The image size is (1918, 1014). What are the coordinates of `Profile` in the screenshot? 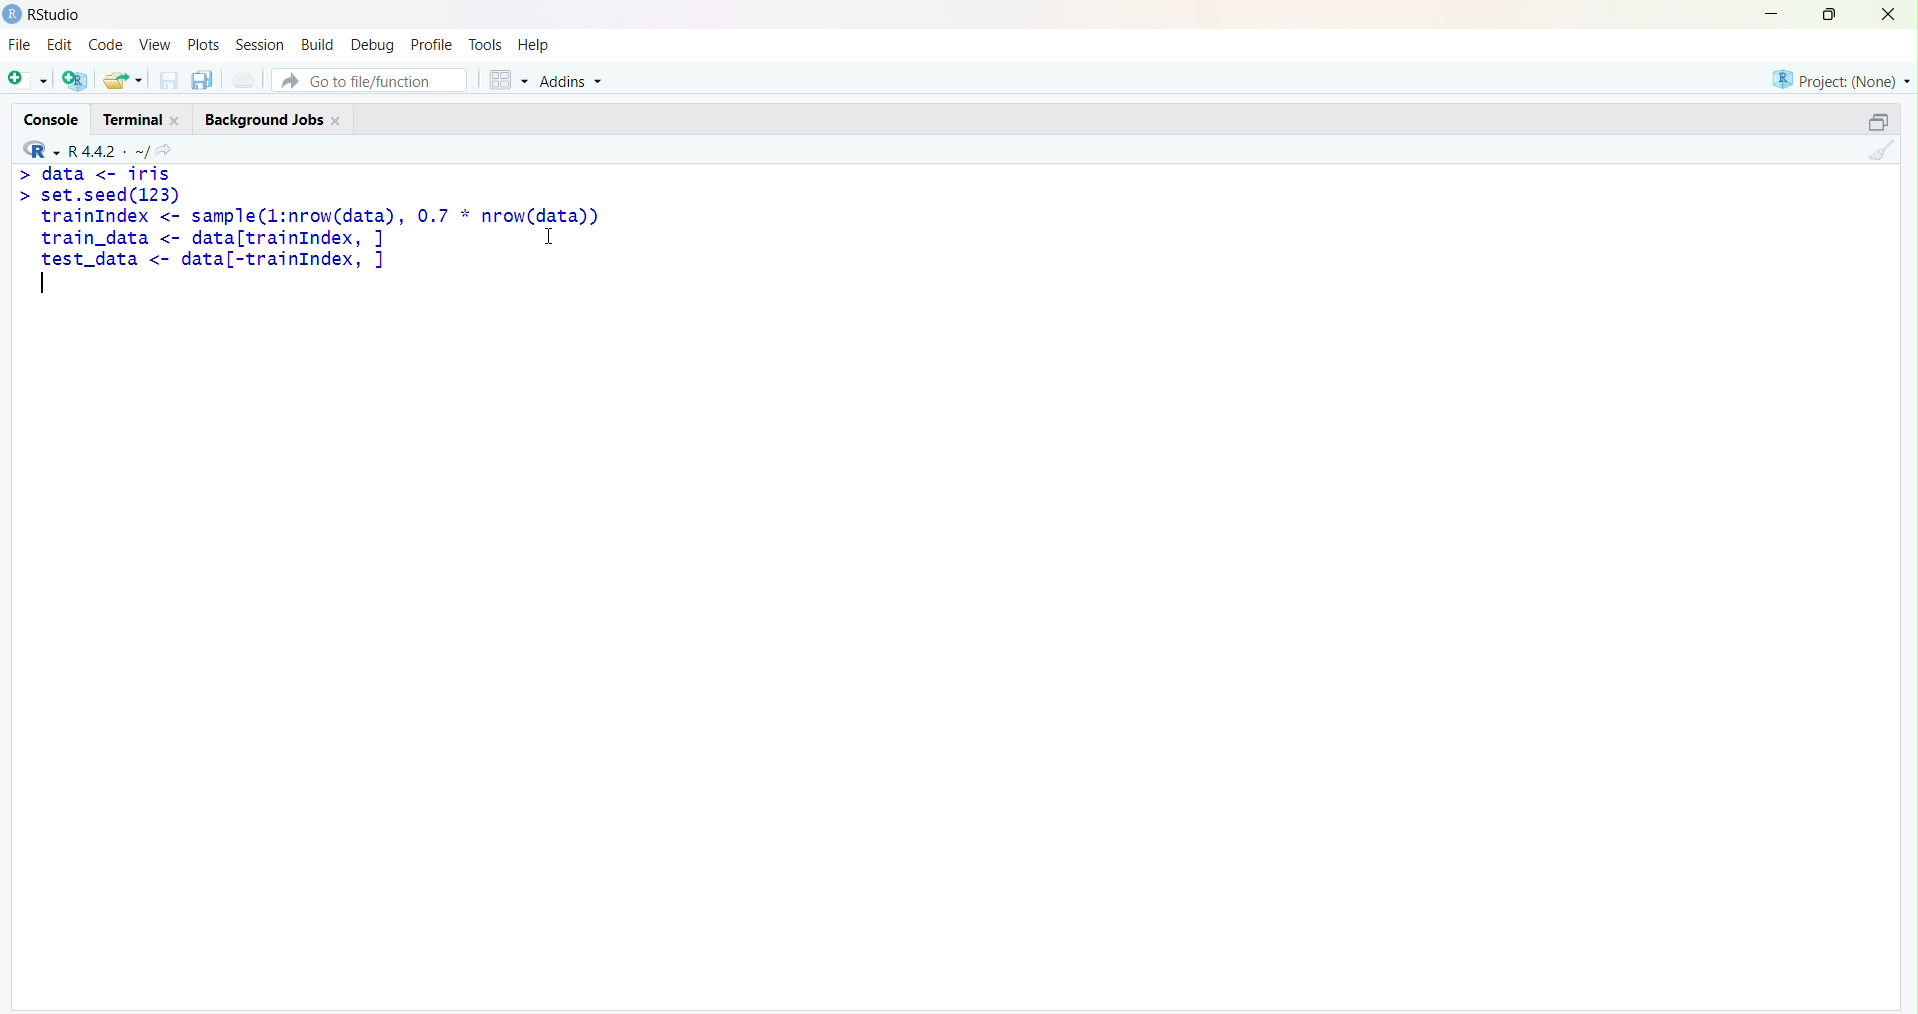 It's located at (431, 44).